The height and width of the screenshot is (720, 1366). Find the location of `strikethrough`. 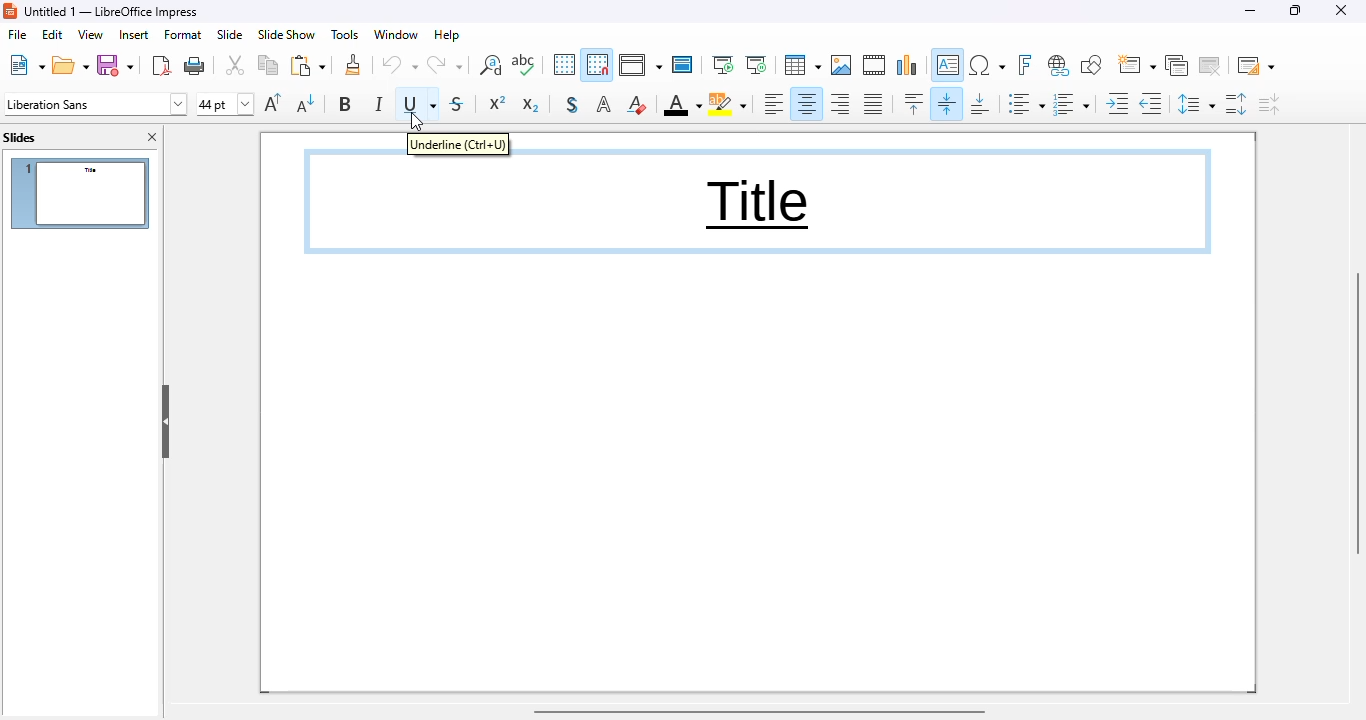

strikethrough is located at coordinates (458, 104).